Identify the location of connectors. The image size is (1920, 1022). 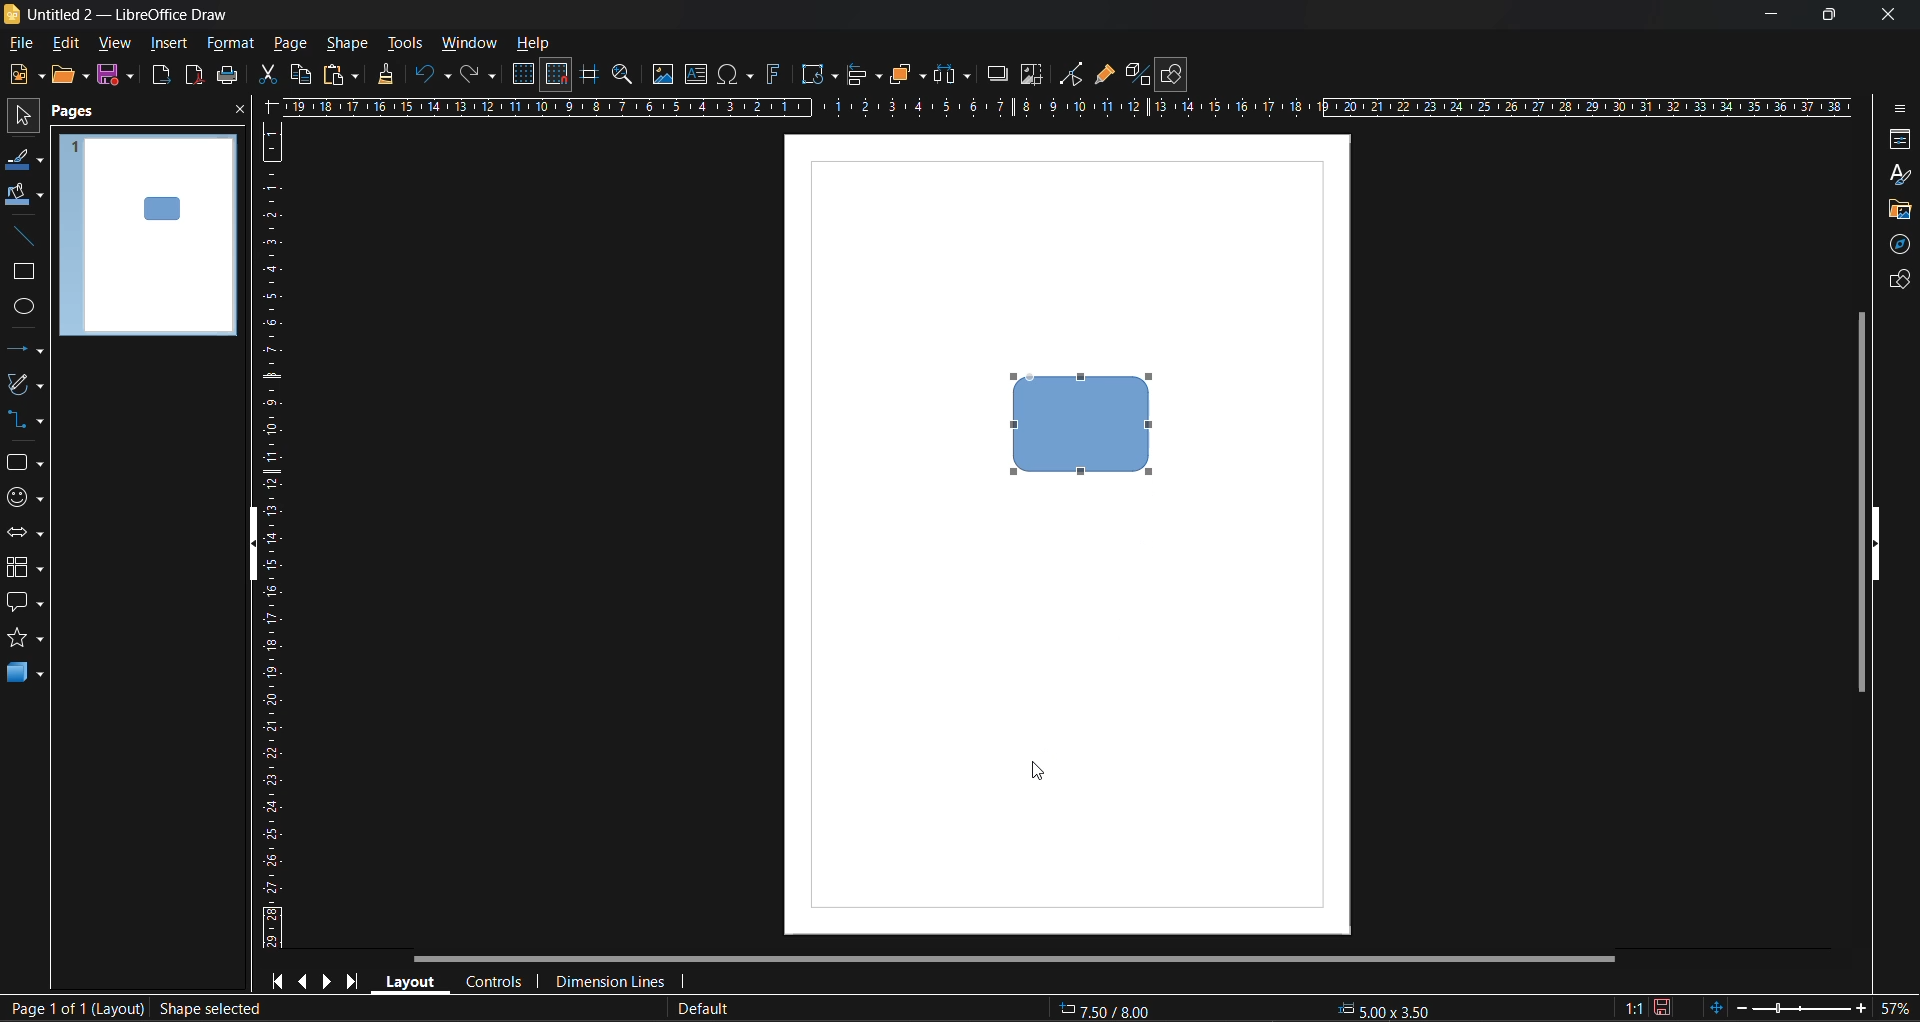
(23, 418).